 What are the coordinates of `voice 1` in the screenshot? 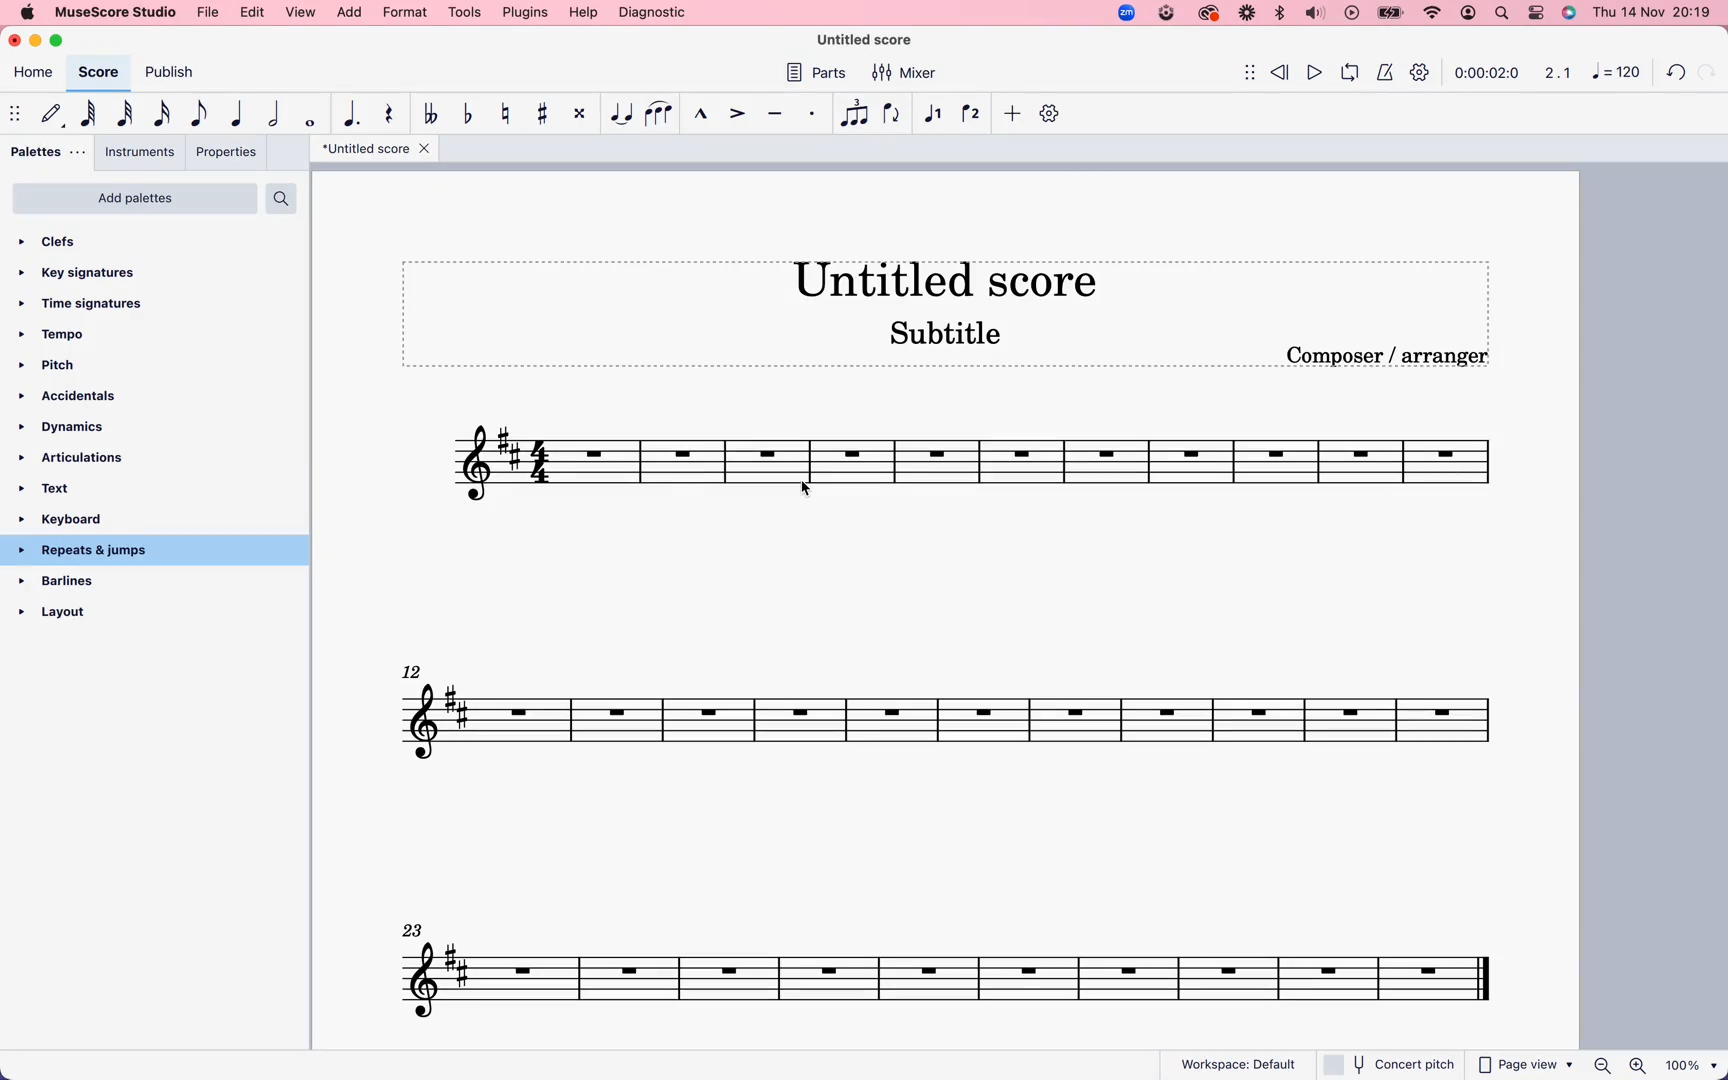 It's located at (933, 114).